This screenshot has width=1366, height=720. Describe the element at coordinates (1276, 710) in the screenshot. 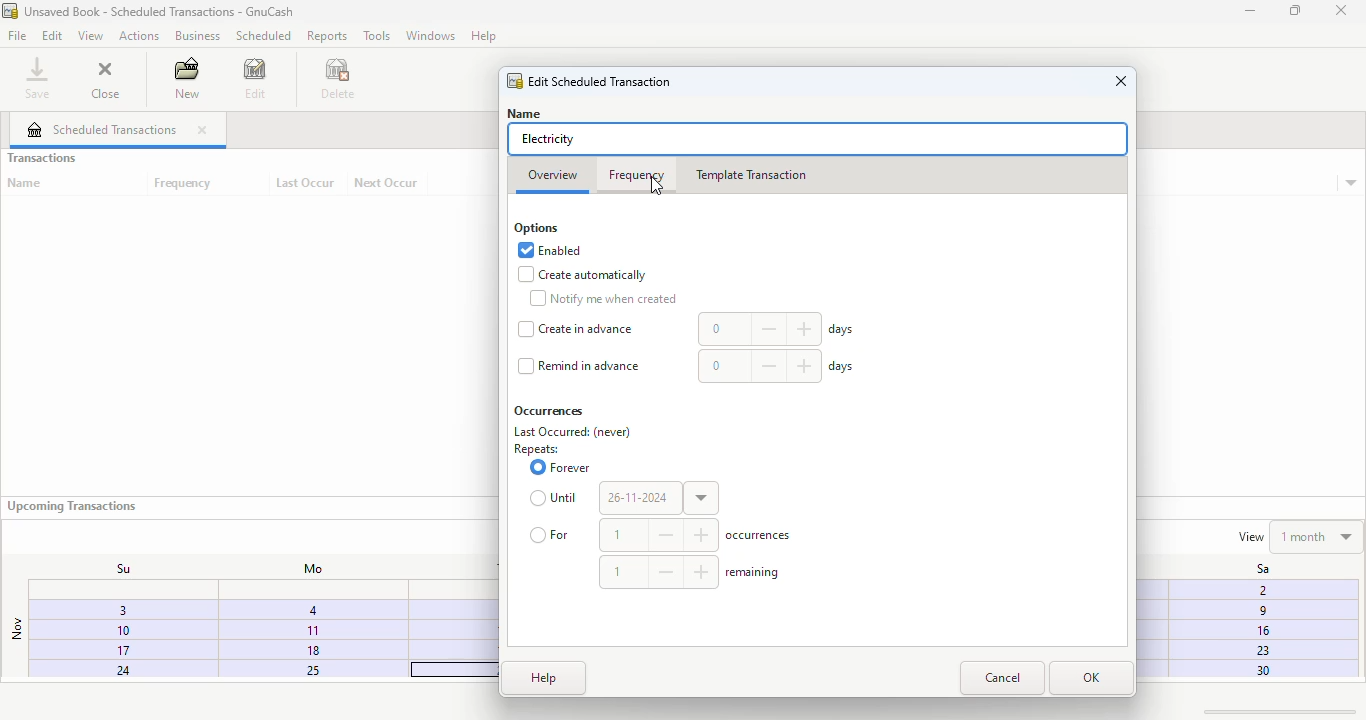

I see `scroll` at that location.